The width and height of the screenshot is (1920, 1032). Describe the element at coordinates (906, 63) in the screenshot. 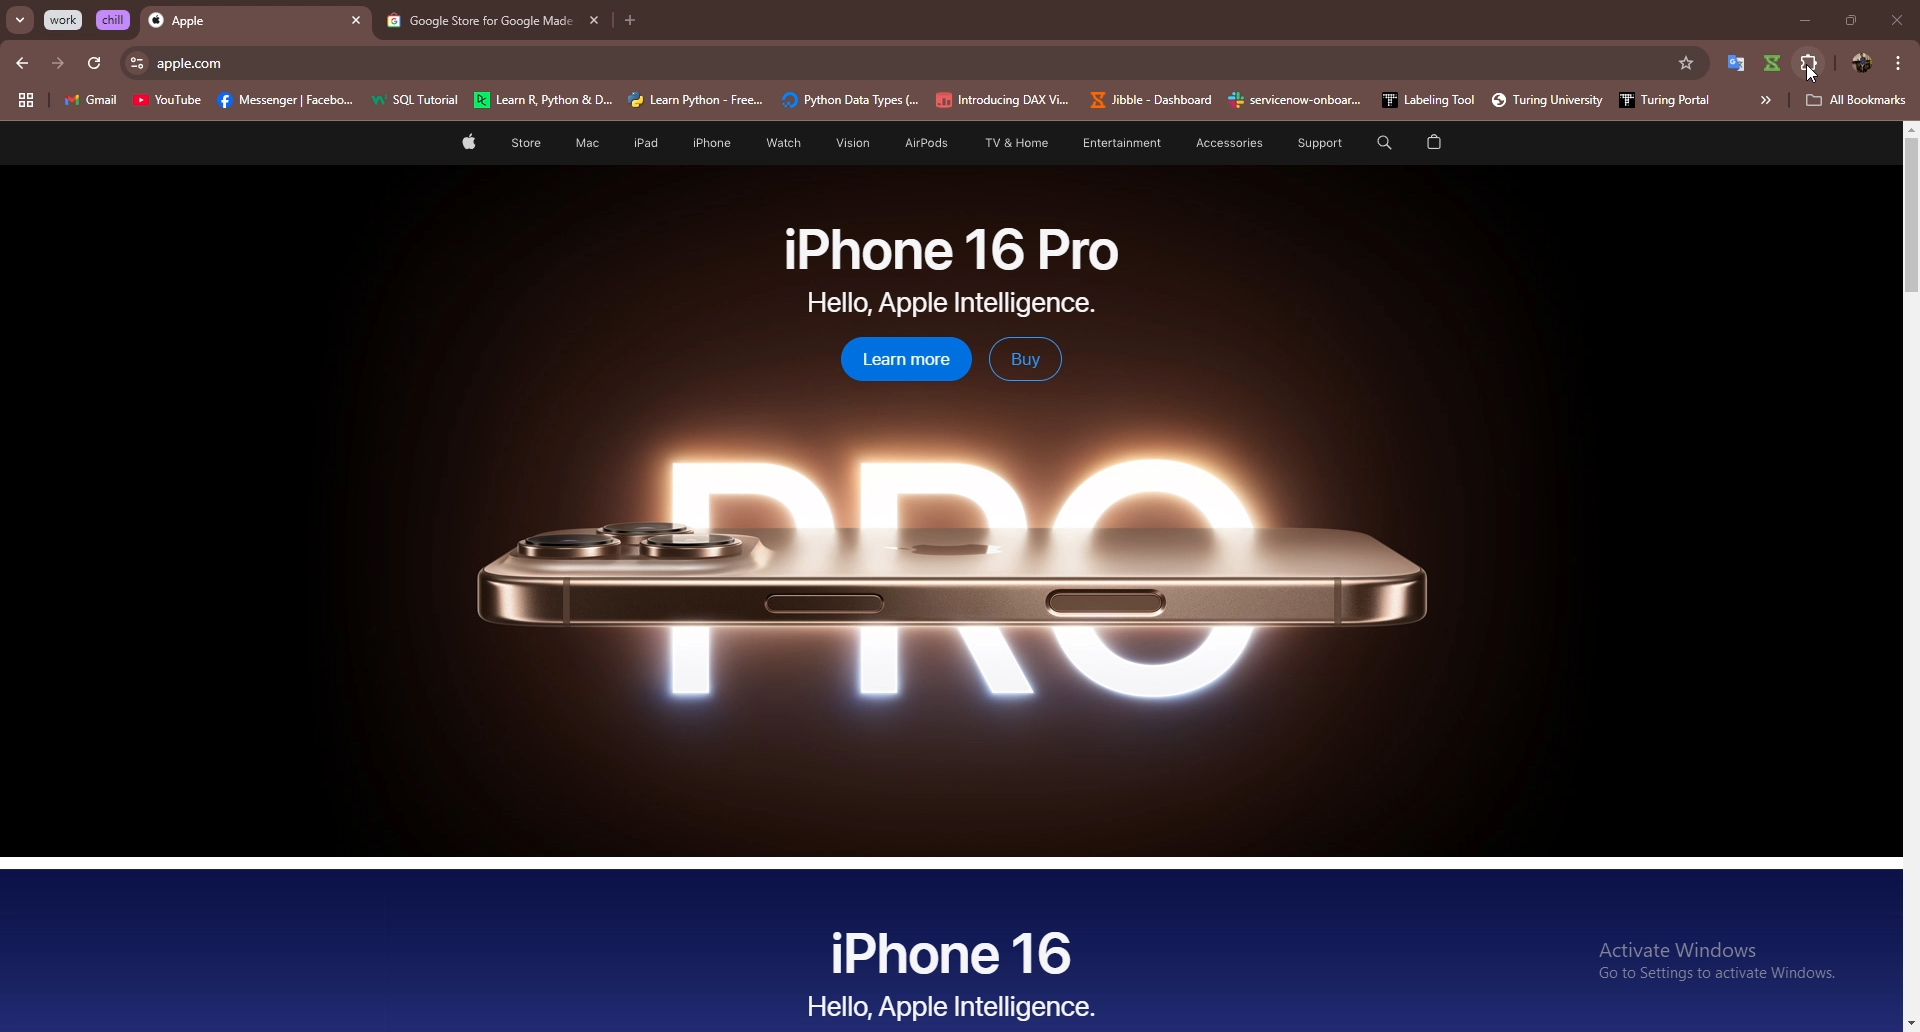

I see `apple.com` at that location.